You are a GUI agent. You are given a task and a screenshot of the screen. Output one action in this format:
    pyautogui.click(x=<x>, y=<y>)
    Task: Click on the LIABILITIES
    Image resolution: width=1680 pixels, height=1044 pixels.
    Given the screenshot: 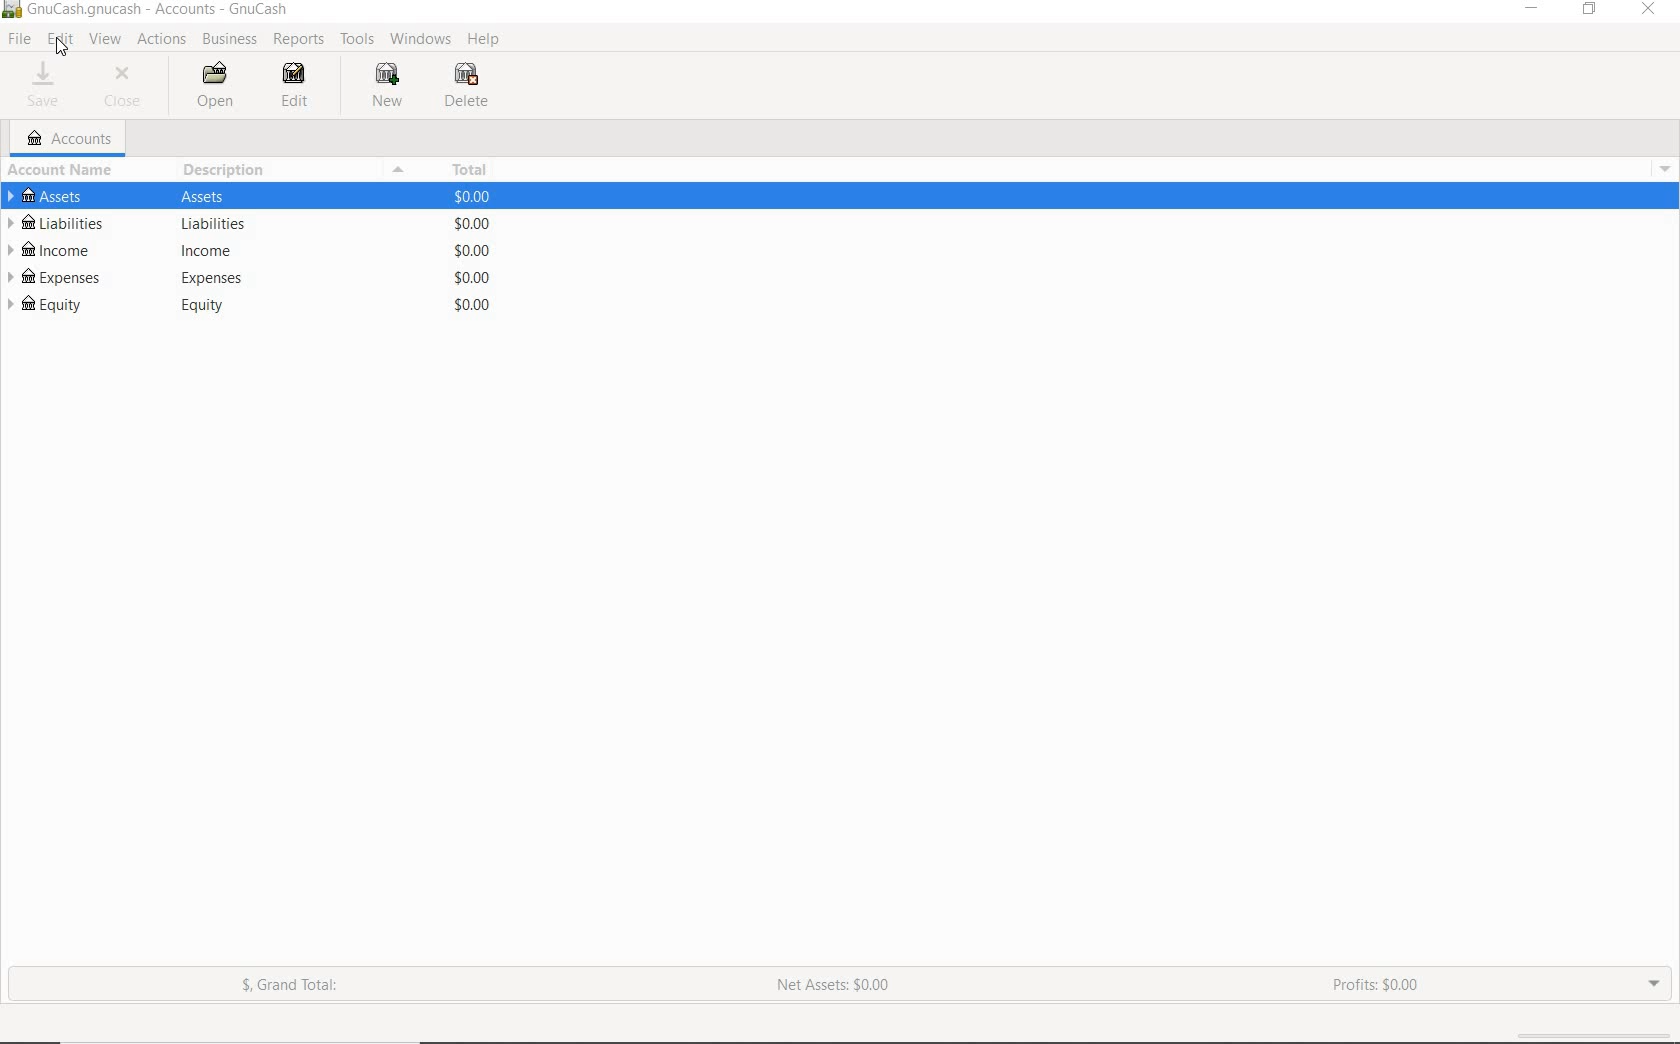 What is the action you would take?
    pyautogui.click(x=245, y=224)
    